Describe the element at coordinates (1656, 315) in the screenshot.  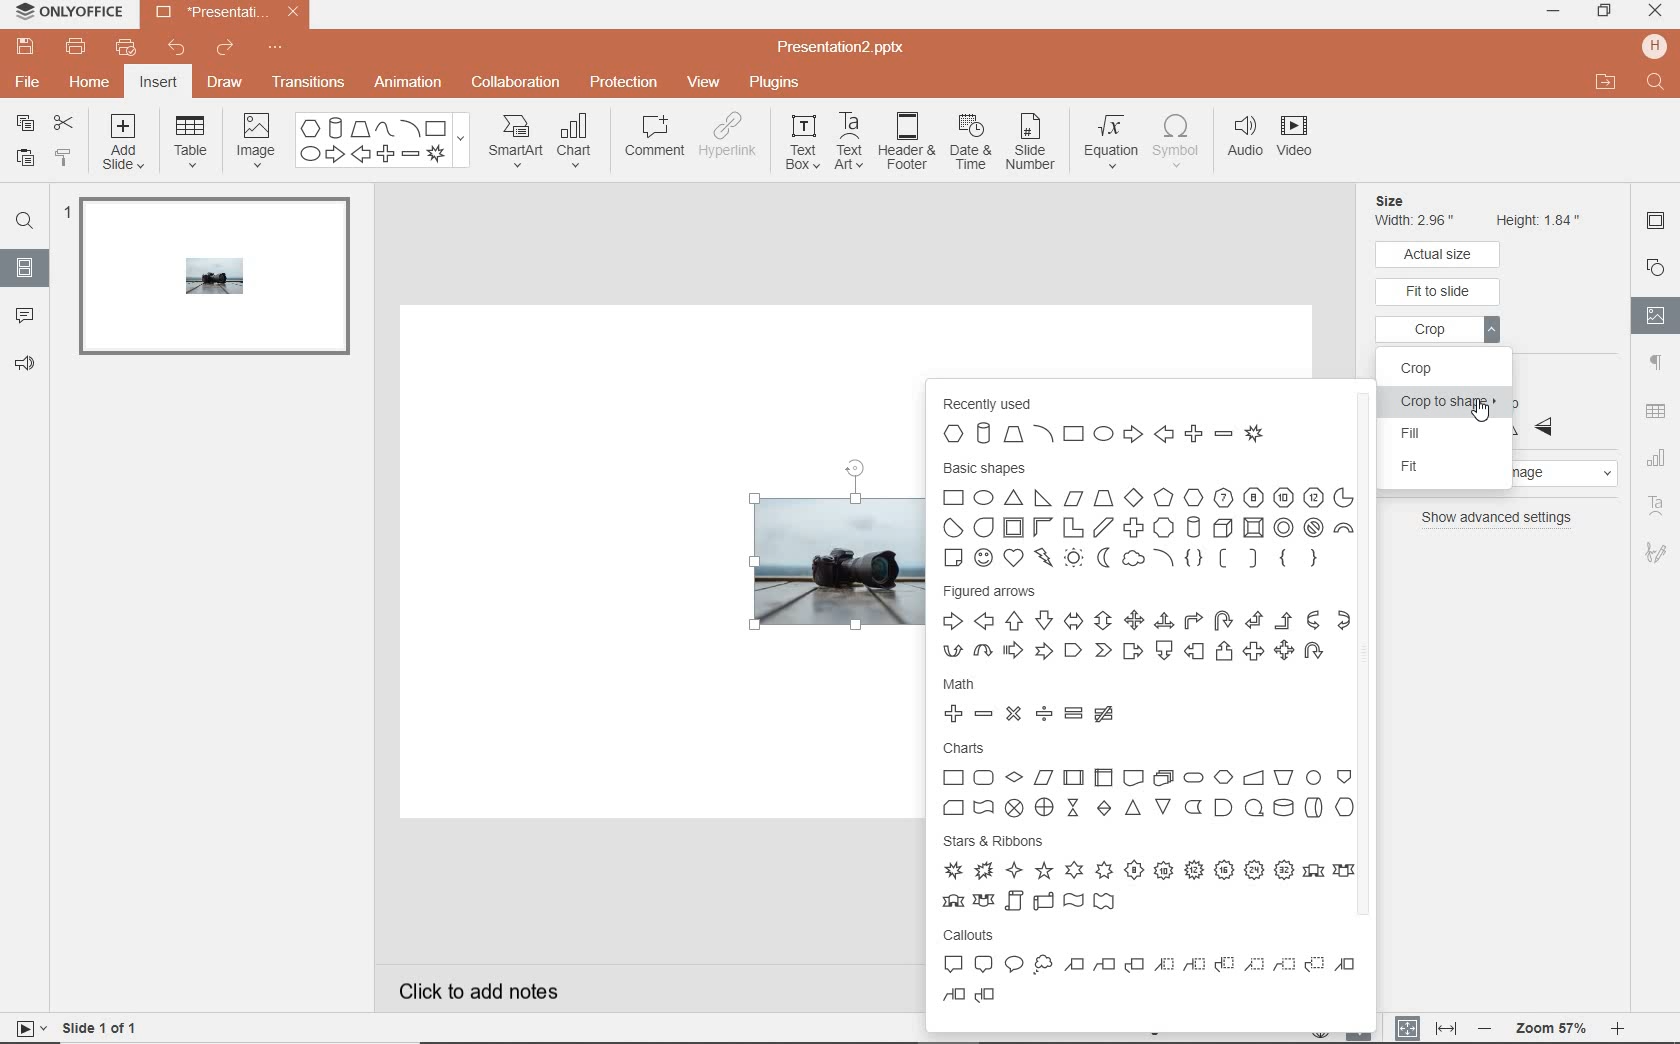
I see `image settings` at that location.